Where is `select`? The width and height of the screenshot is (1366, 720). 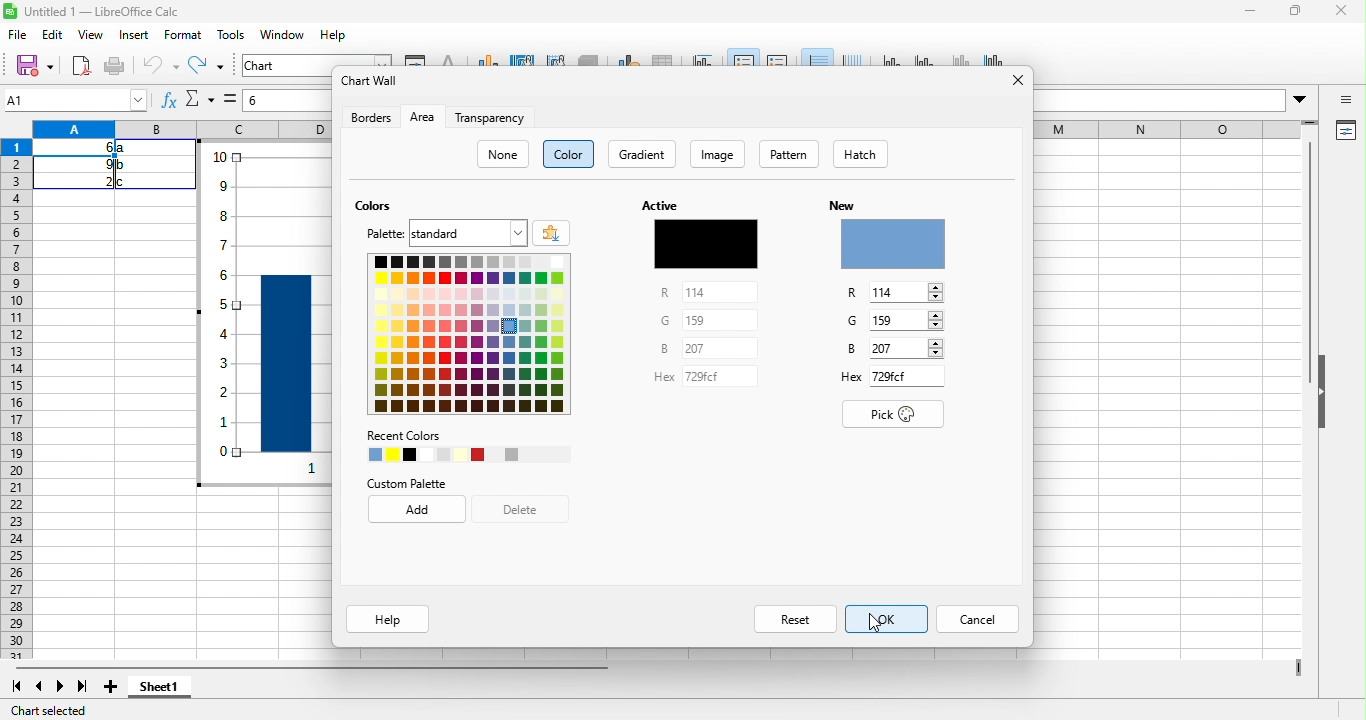 select is located at coordinates (228, 98).